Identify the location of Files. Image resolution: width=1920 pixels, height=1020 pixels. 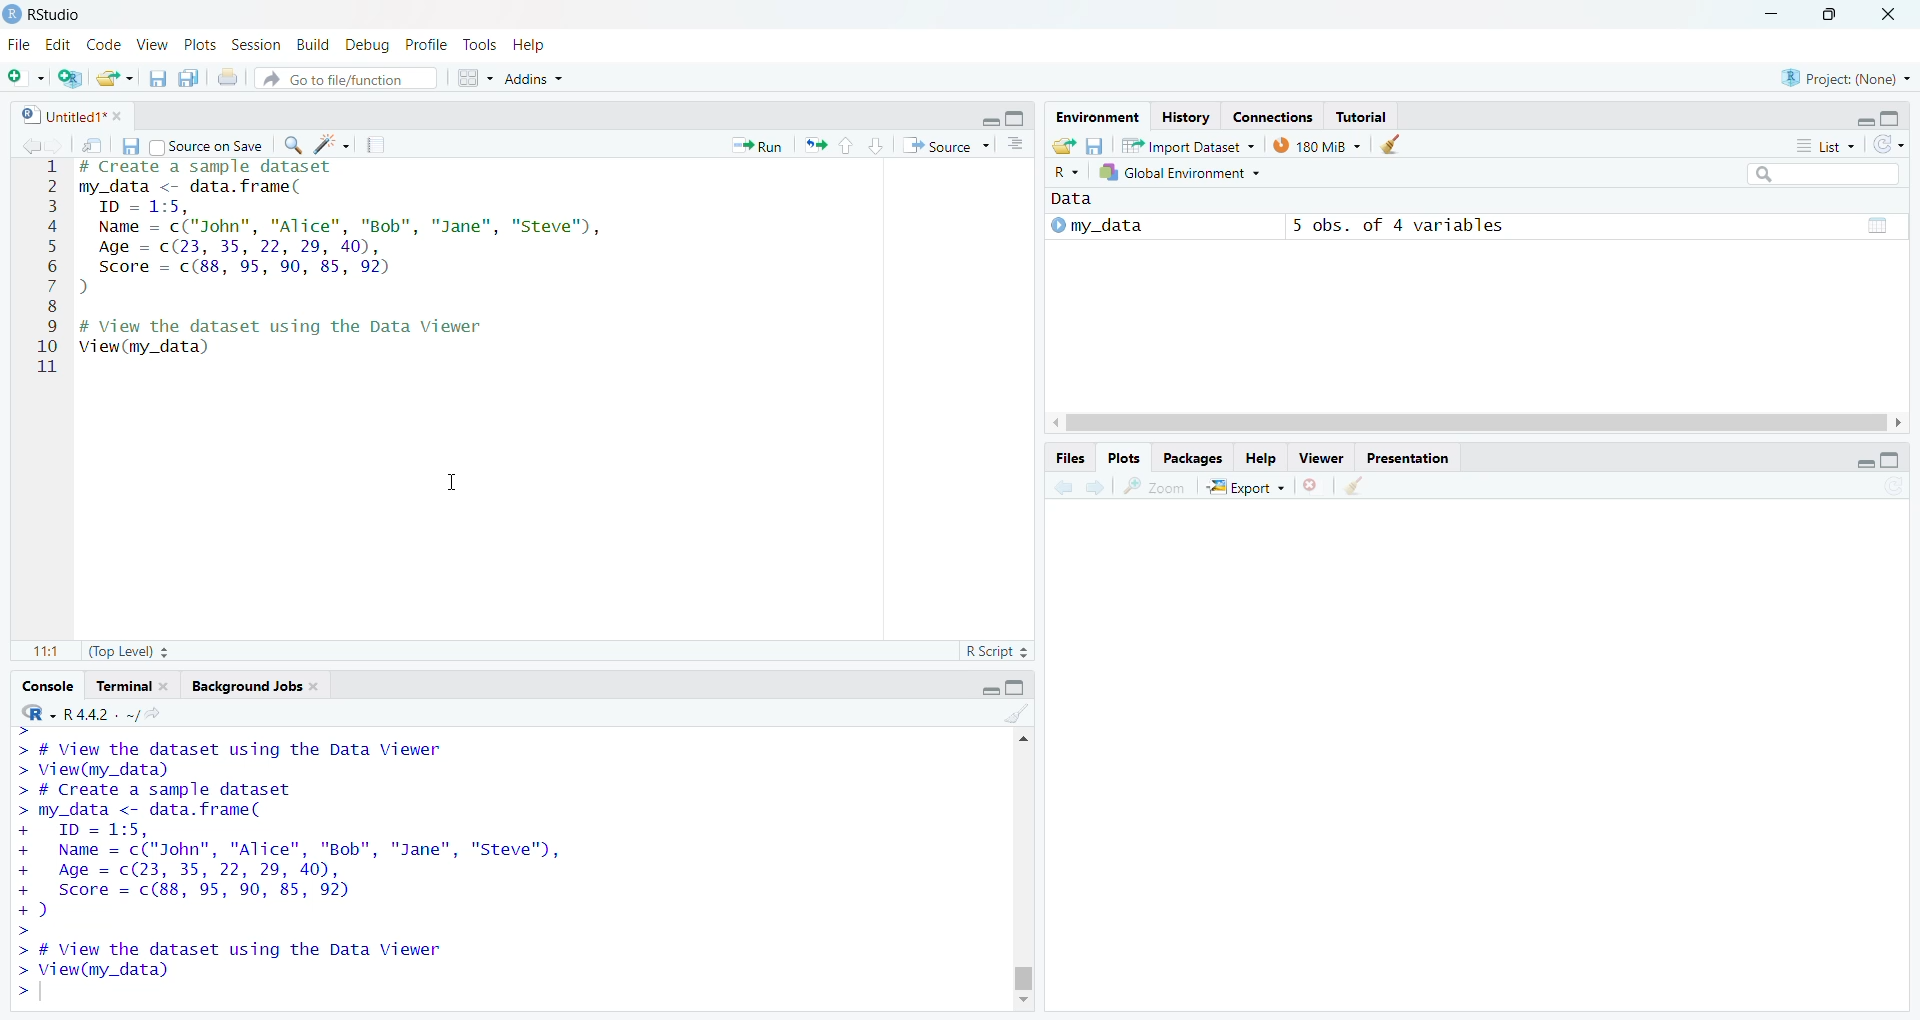
(1068, 458).